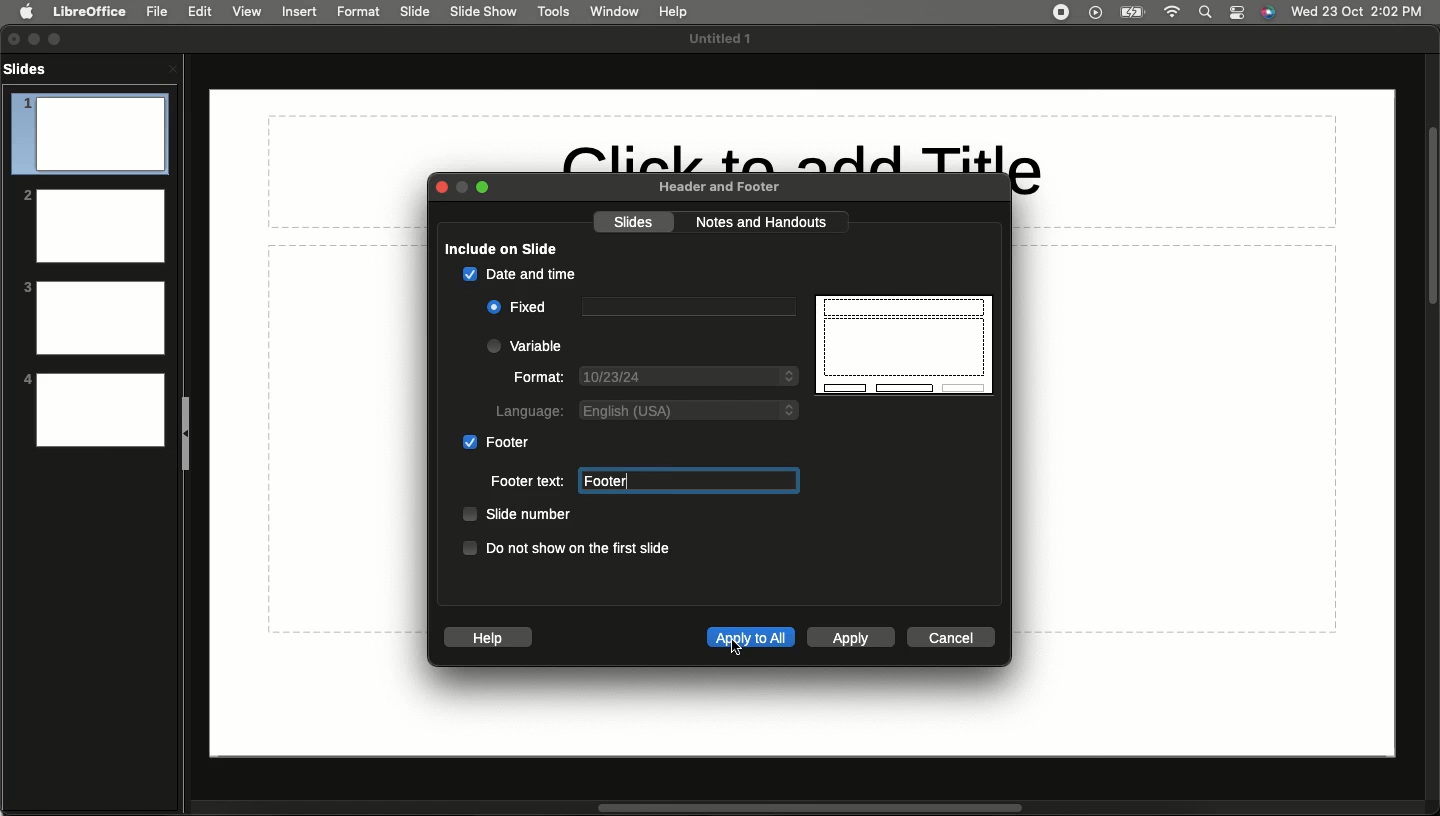 The height and width of the screenshot is (816, 1440). I want to click on Variable, so click(528, 345).